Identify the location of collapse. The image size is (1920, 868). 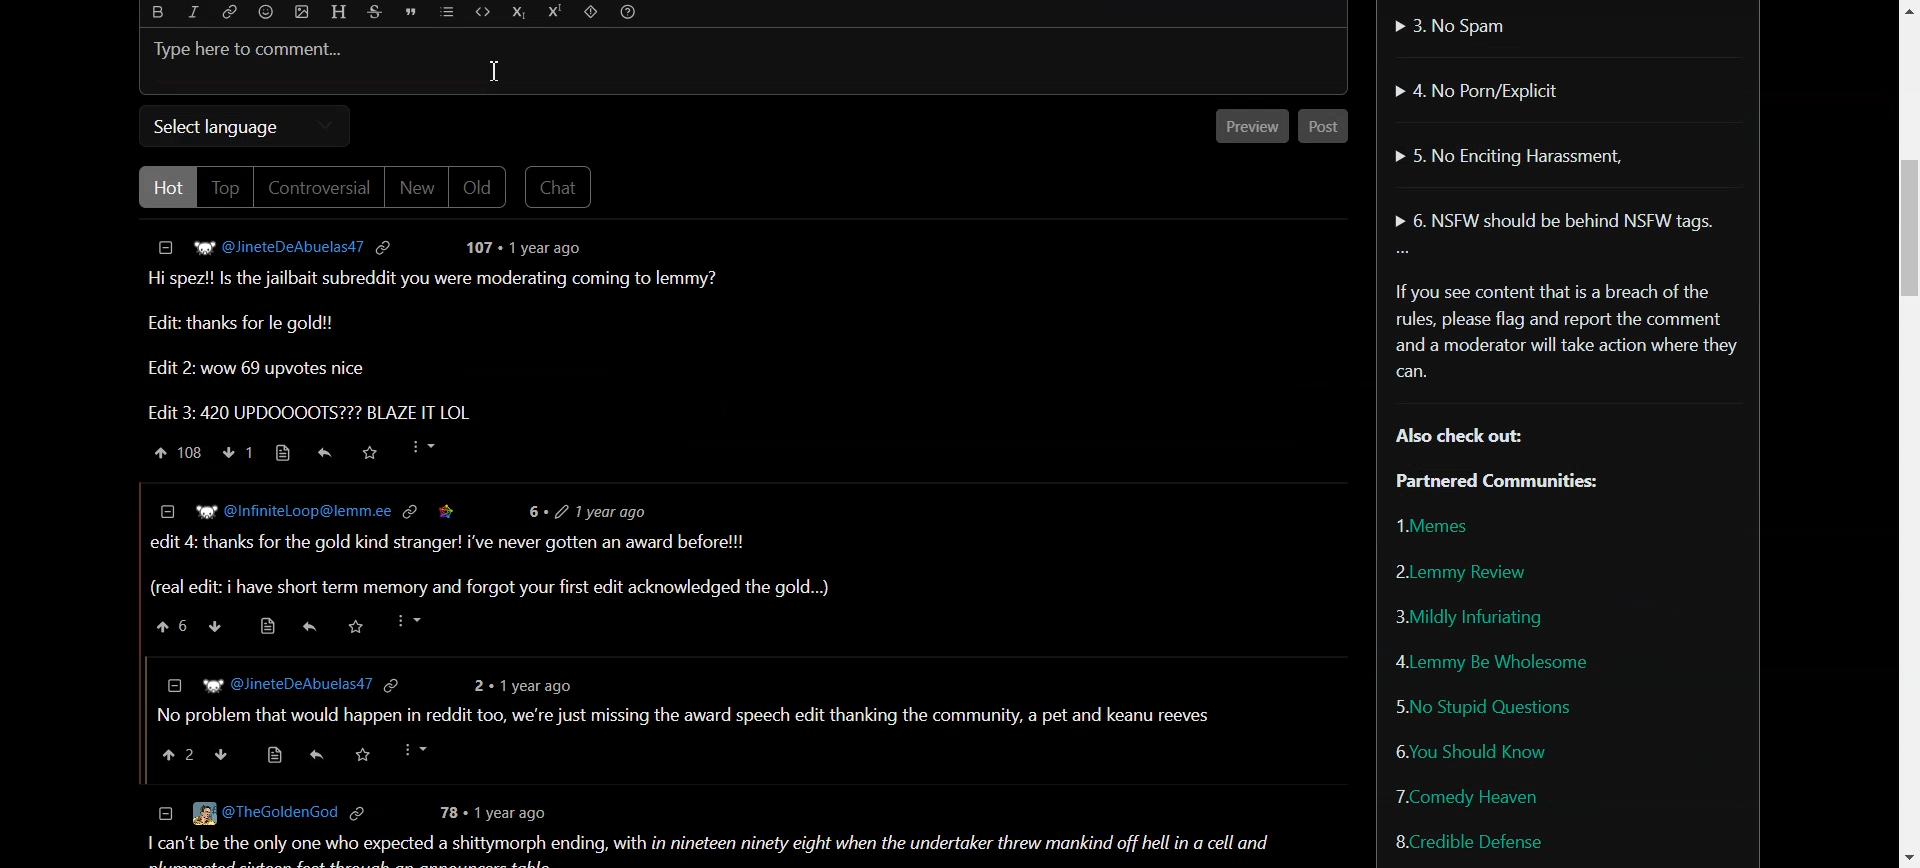
(165, 815).